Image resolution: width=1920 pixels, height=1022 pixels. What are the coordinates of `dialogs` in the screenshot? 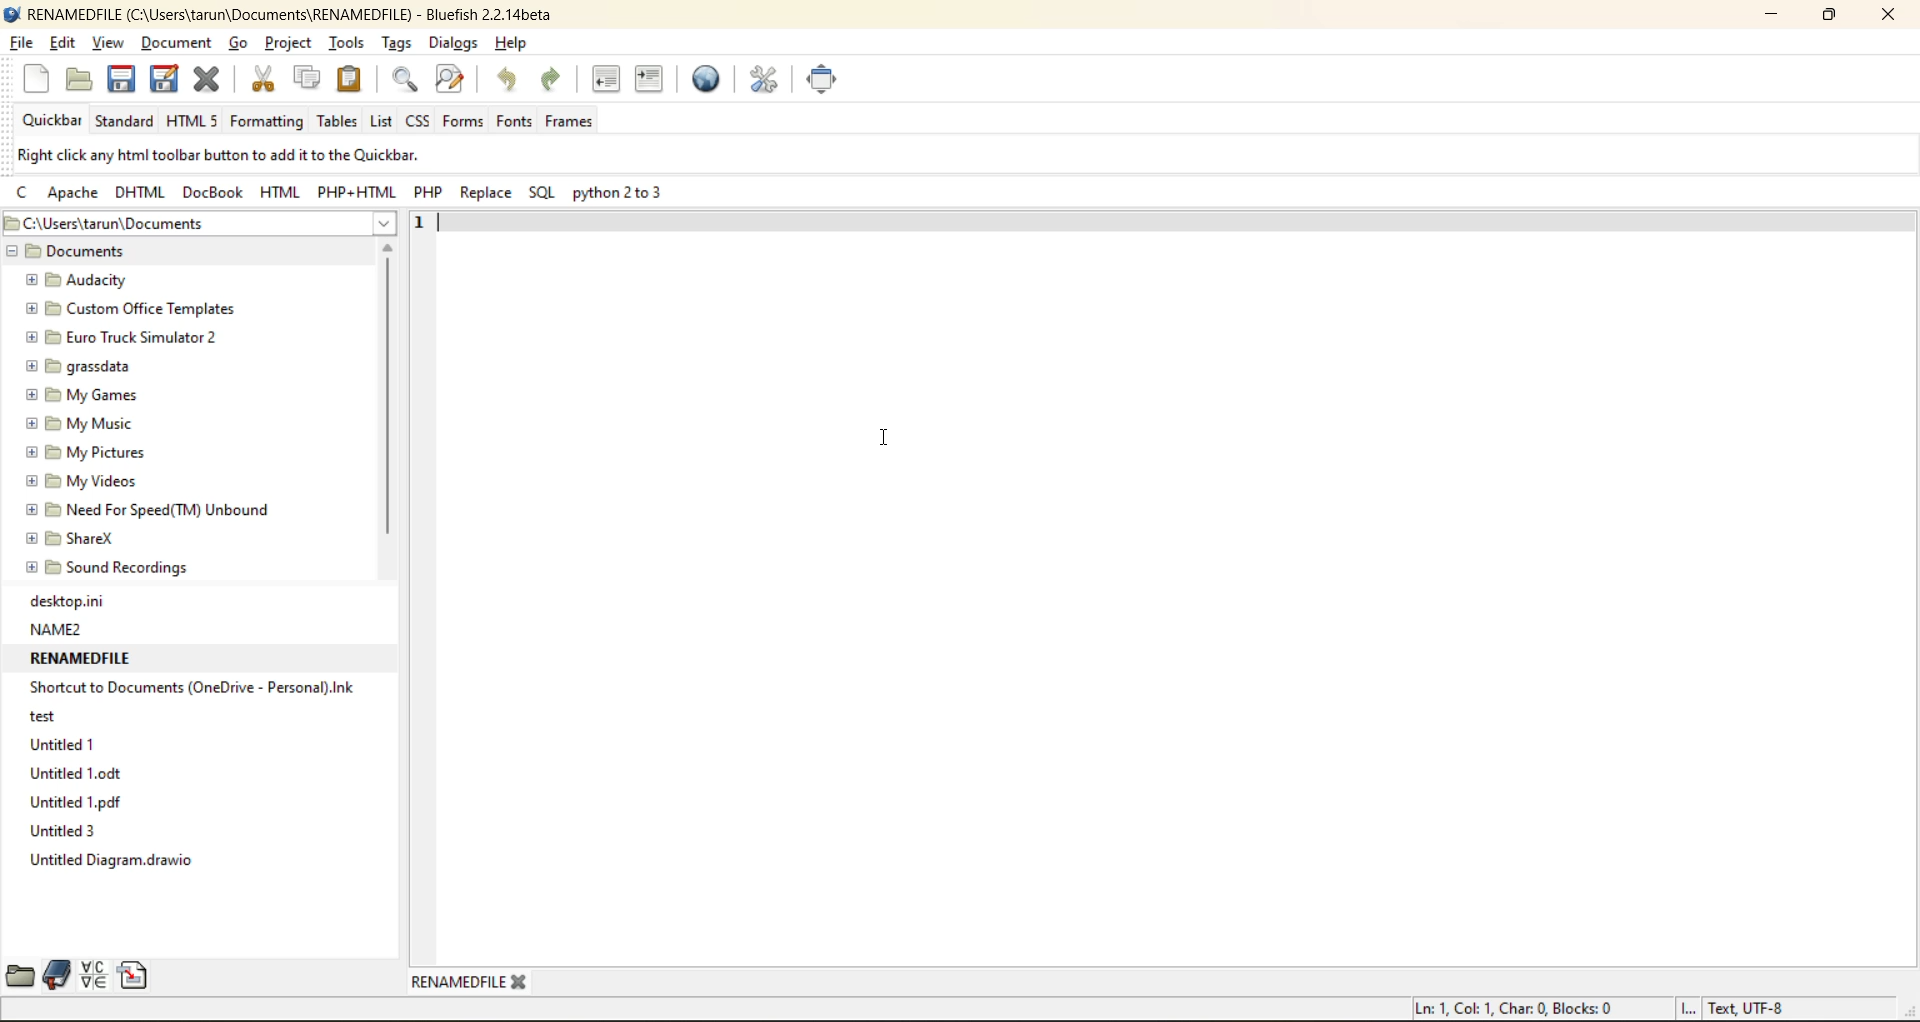 It's located at (454, 46).